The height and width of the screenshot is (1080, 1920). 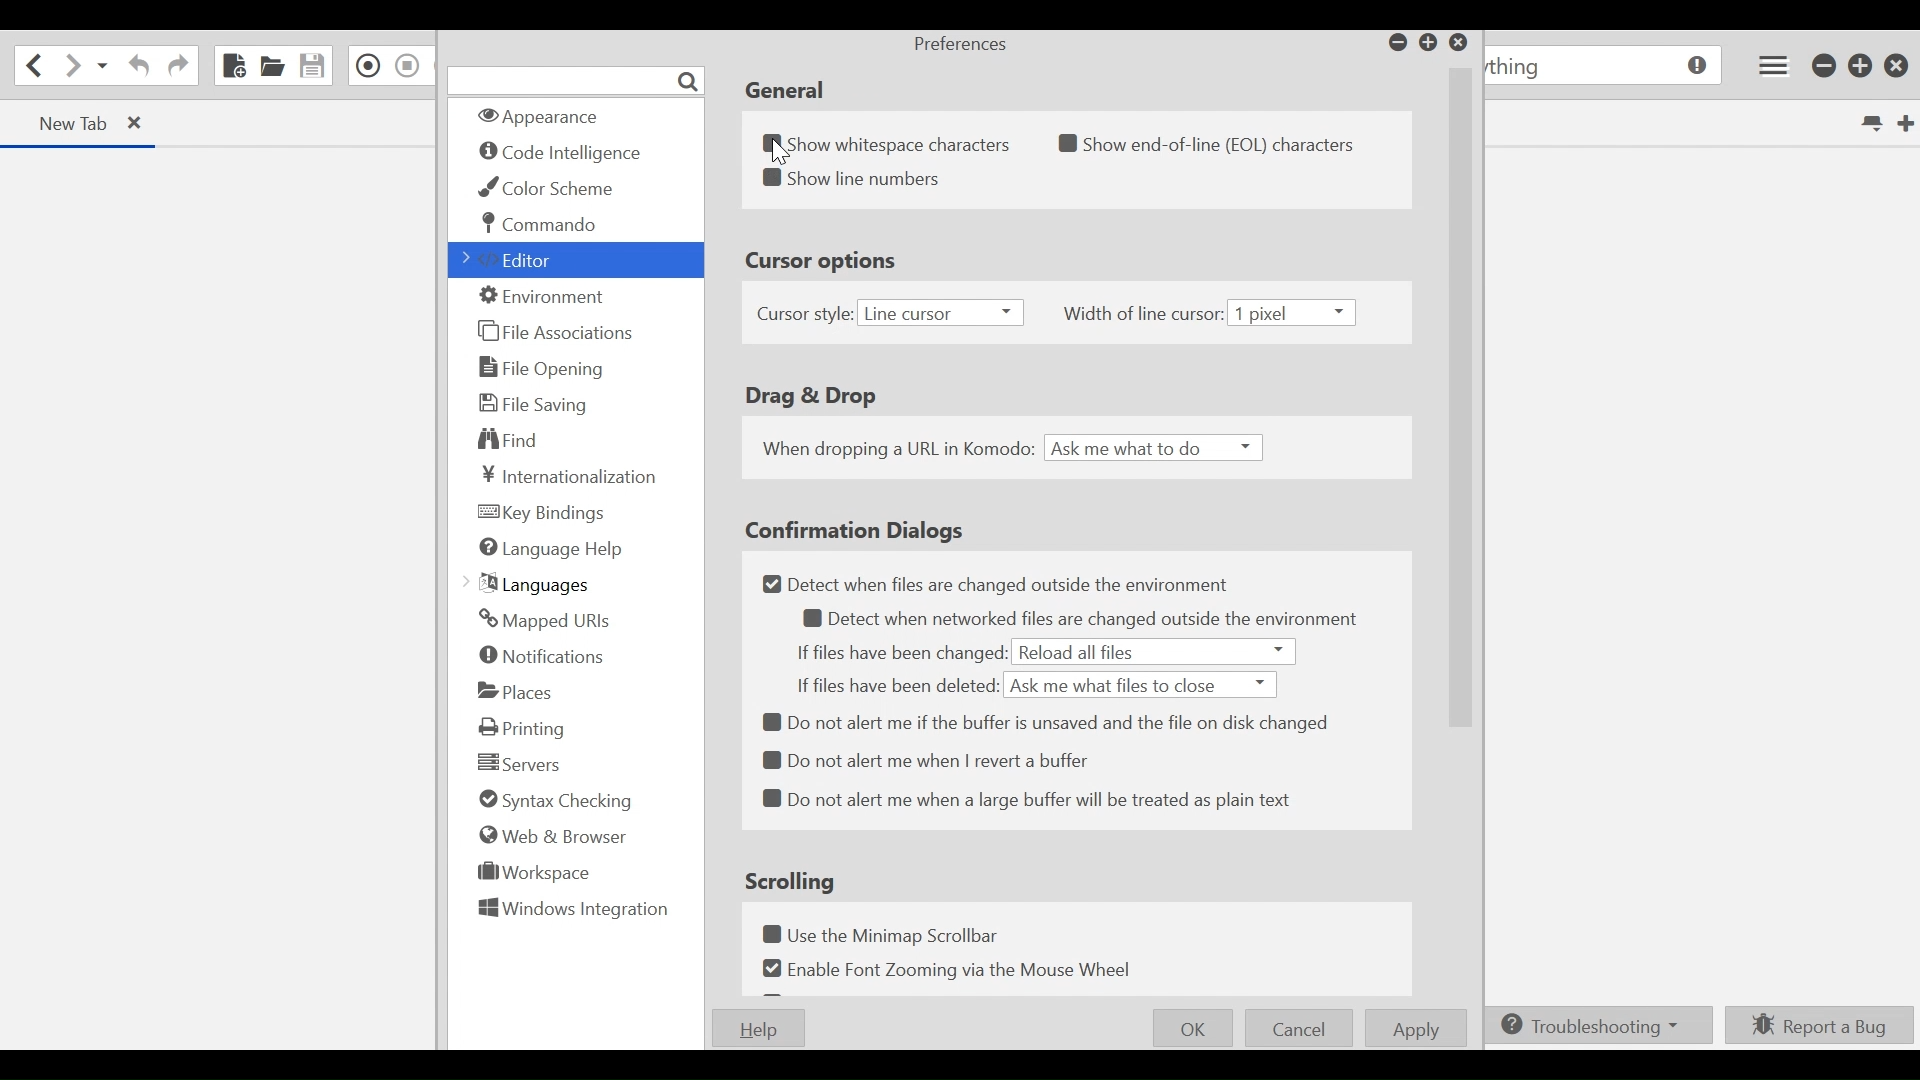 What do you see at coordinates (1031, 801) in the screenshot?
I see `Do not alert me when a large buffer will be treated as plain text` at bounding box center [1031, 801].